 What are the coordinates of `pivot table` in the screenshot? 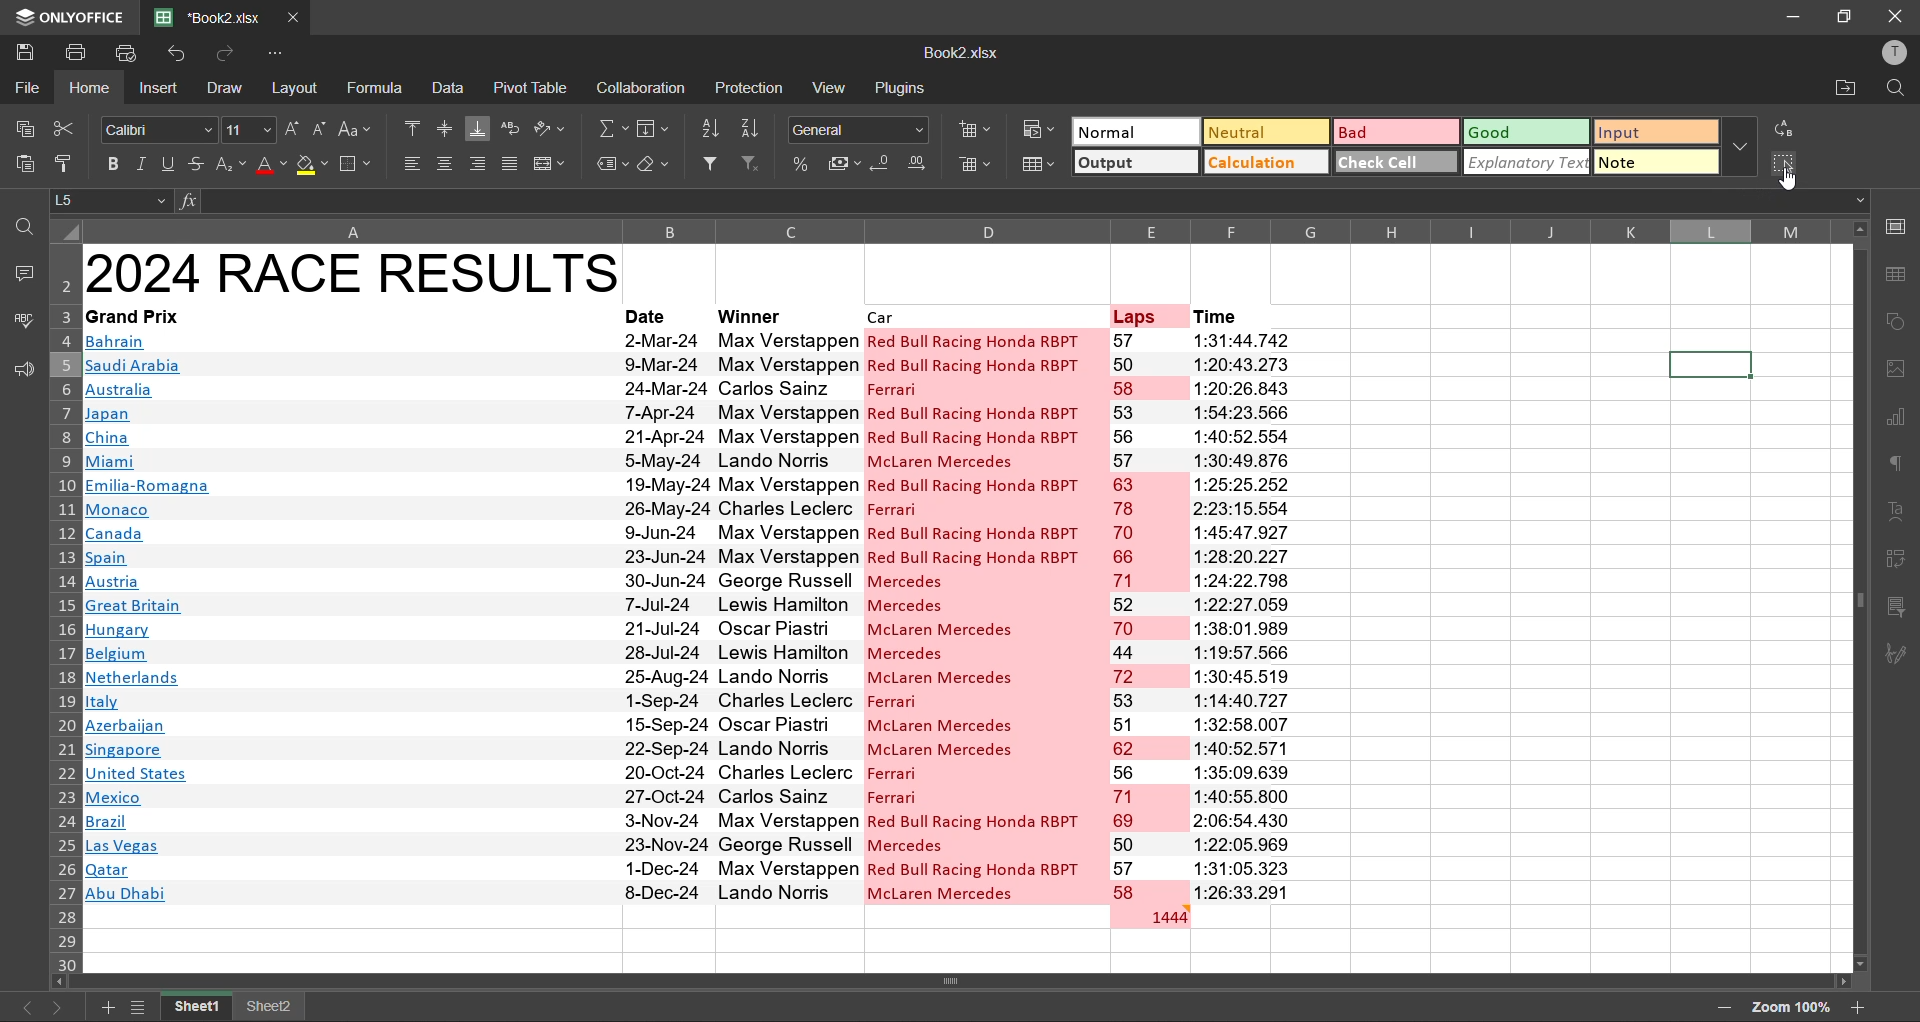 It's located at (533, 89).